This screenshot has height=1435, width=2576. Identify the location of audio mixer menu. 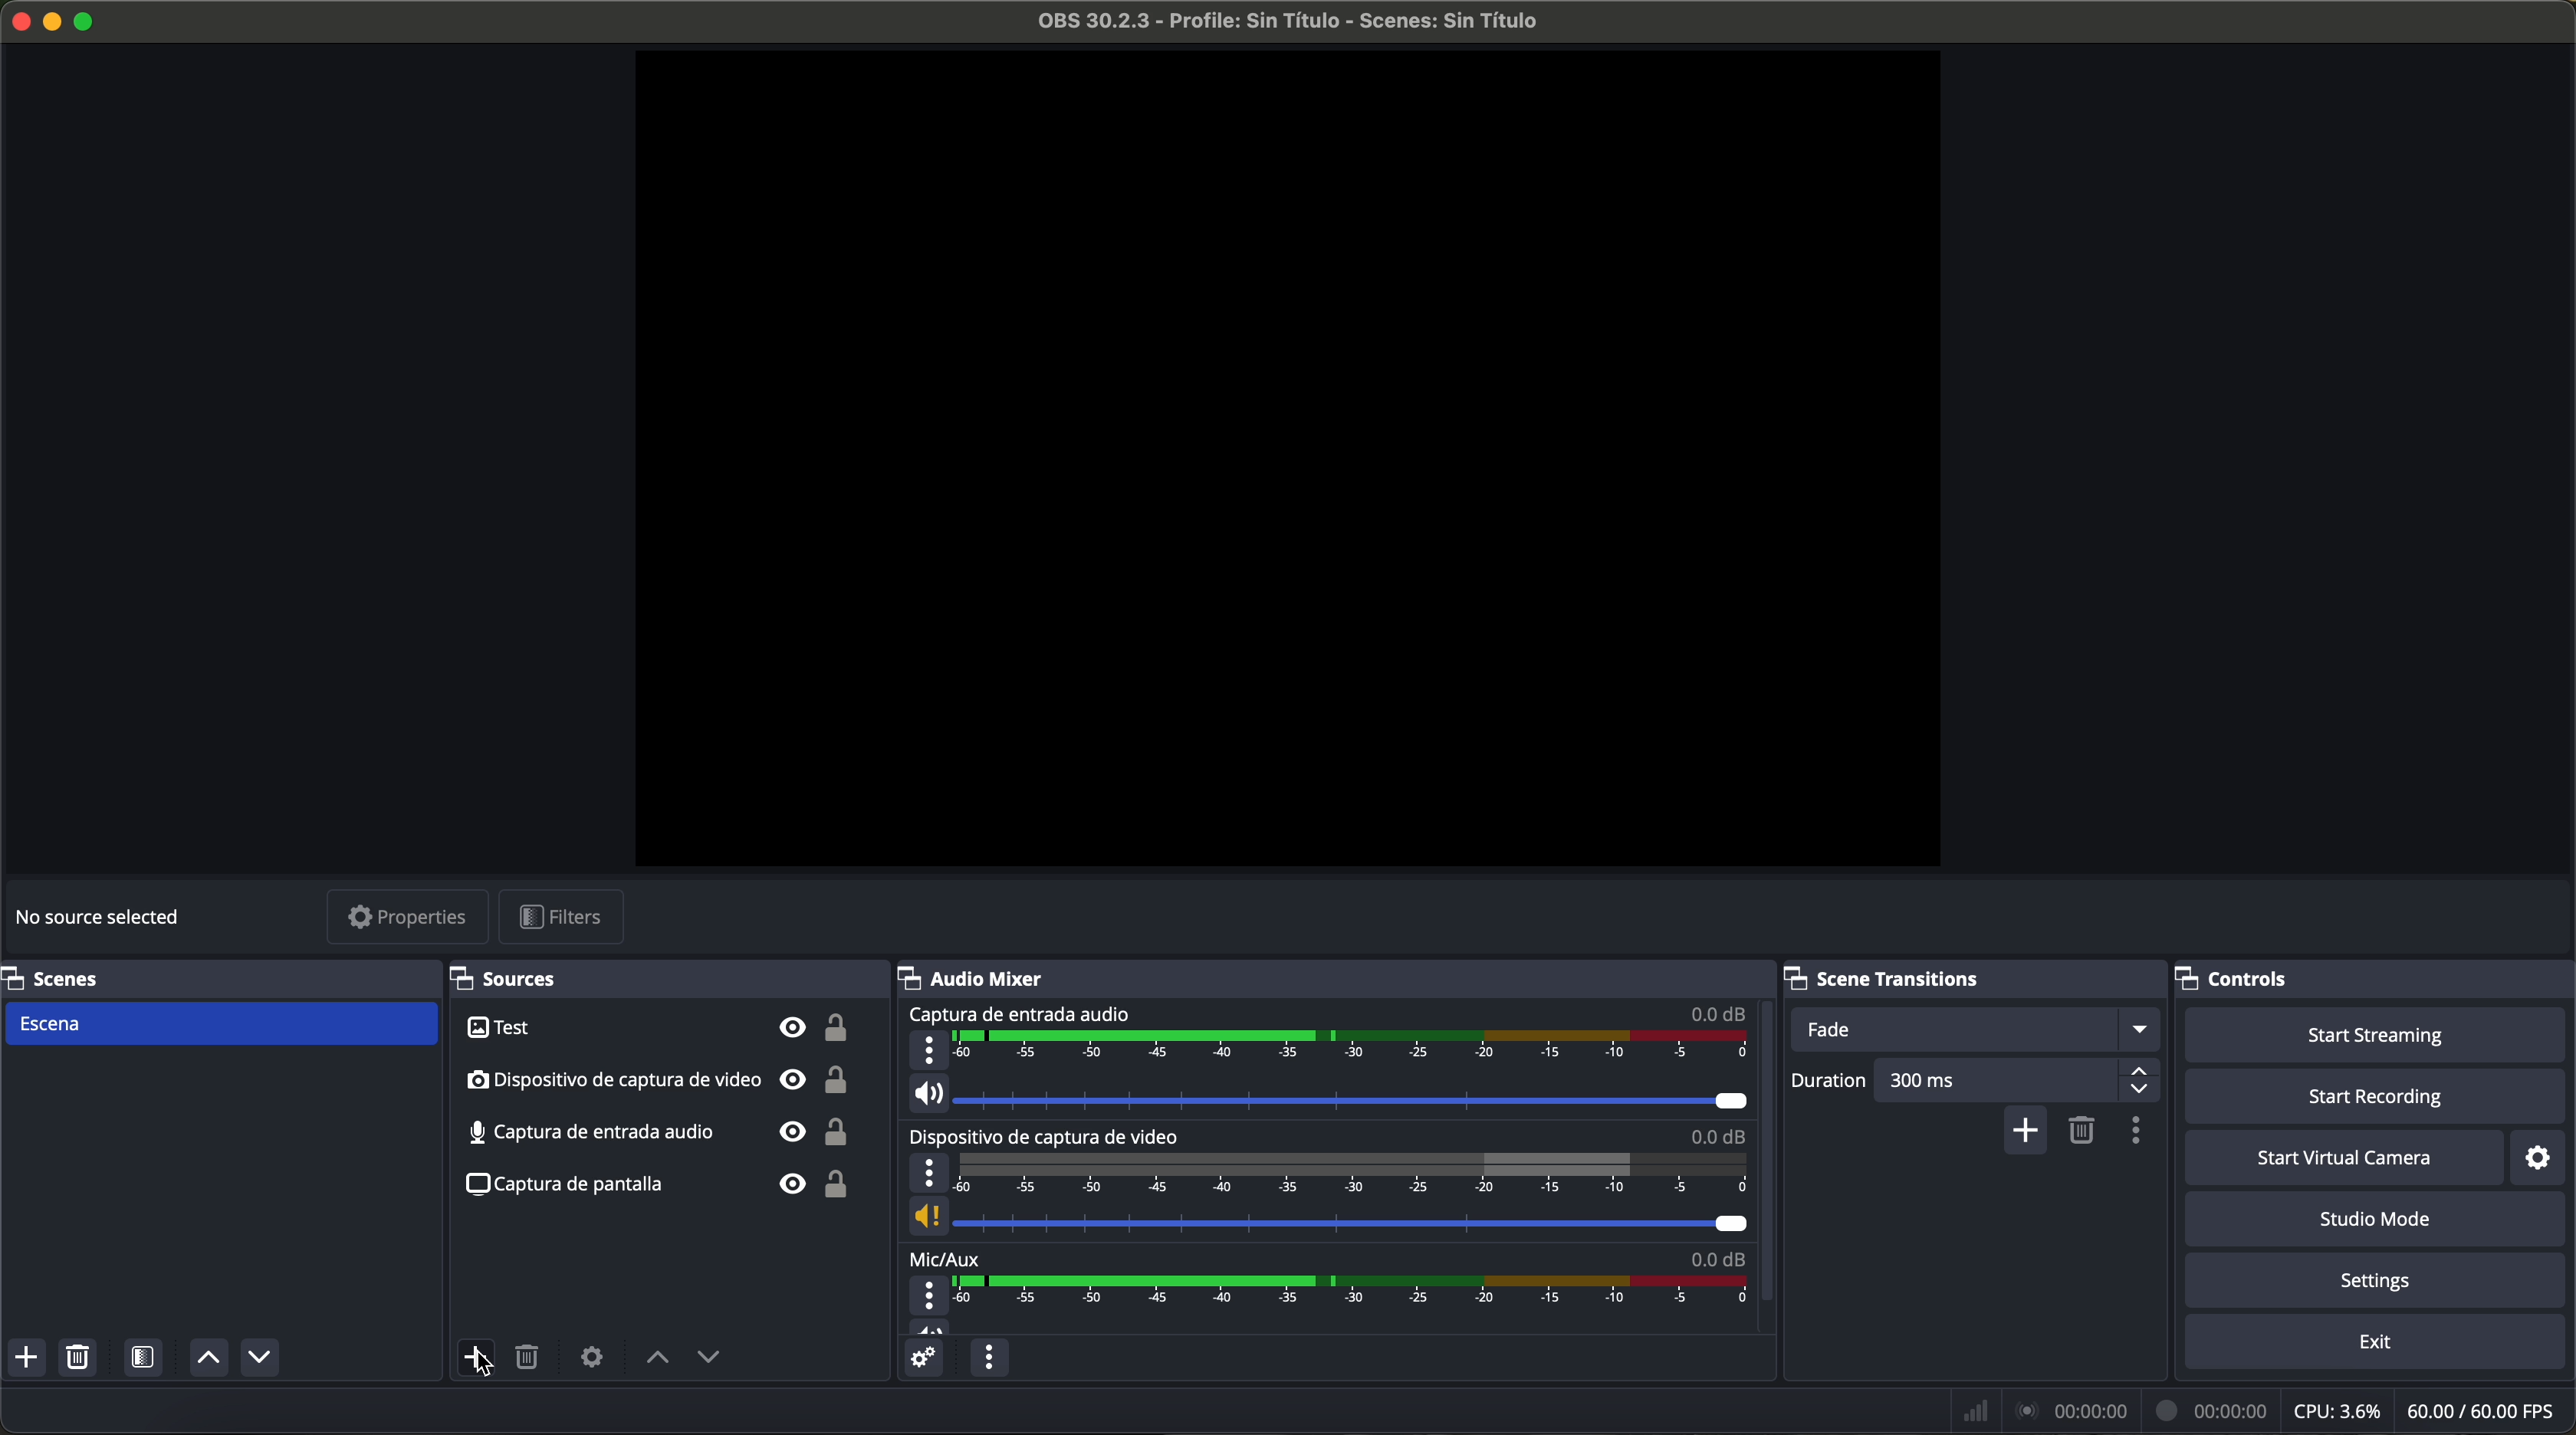
(990, 1356).